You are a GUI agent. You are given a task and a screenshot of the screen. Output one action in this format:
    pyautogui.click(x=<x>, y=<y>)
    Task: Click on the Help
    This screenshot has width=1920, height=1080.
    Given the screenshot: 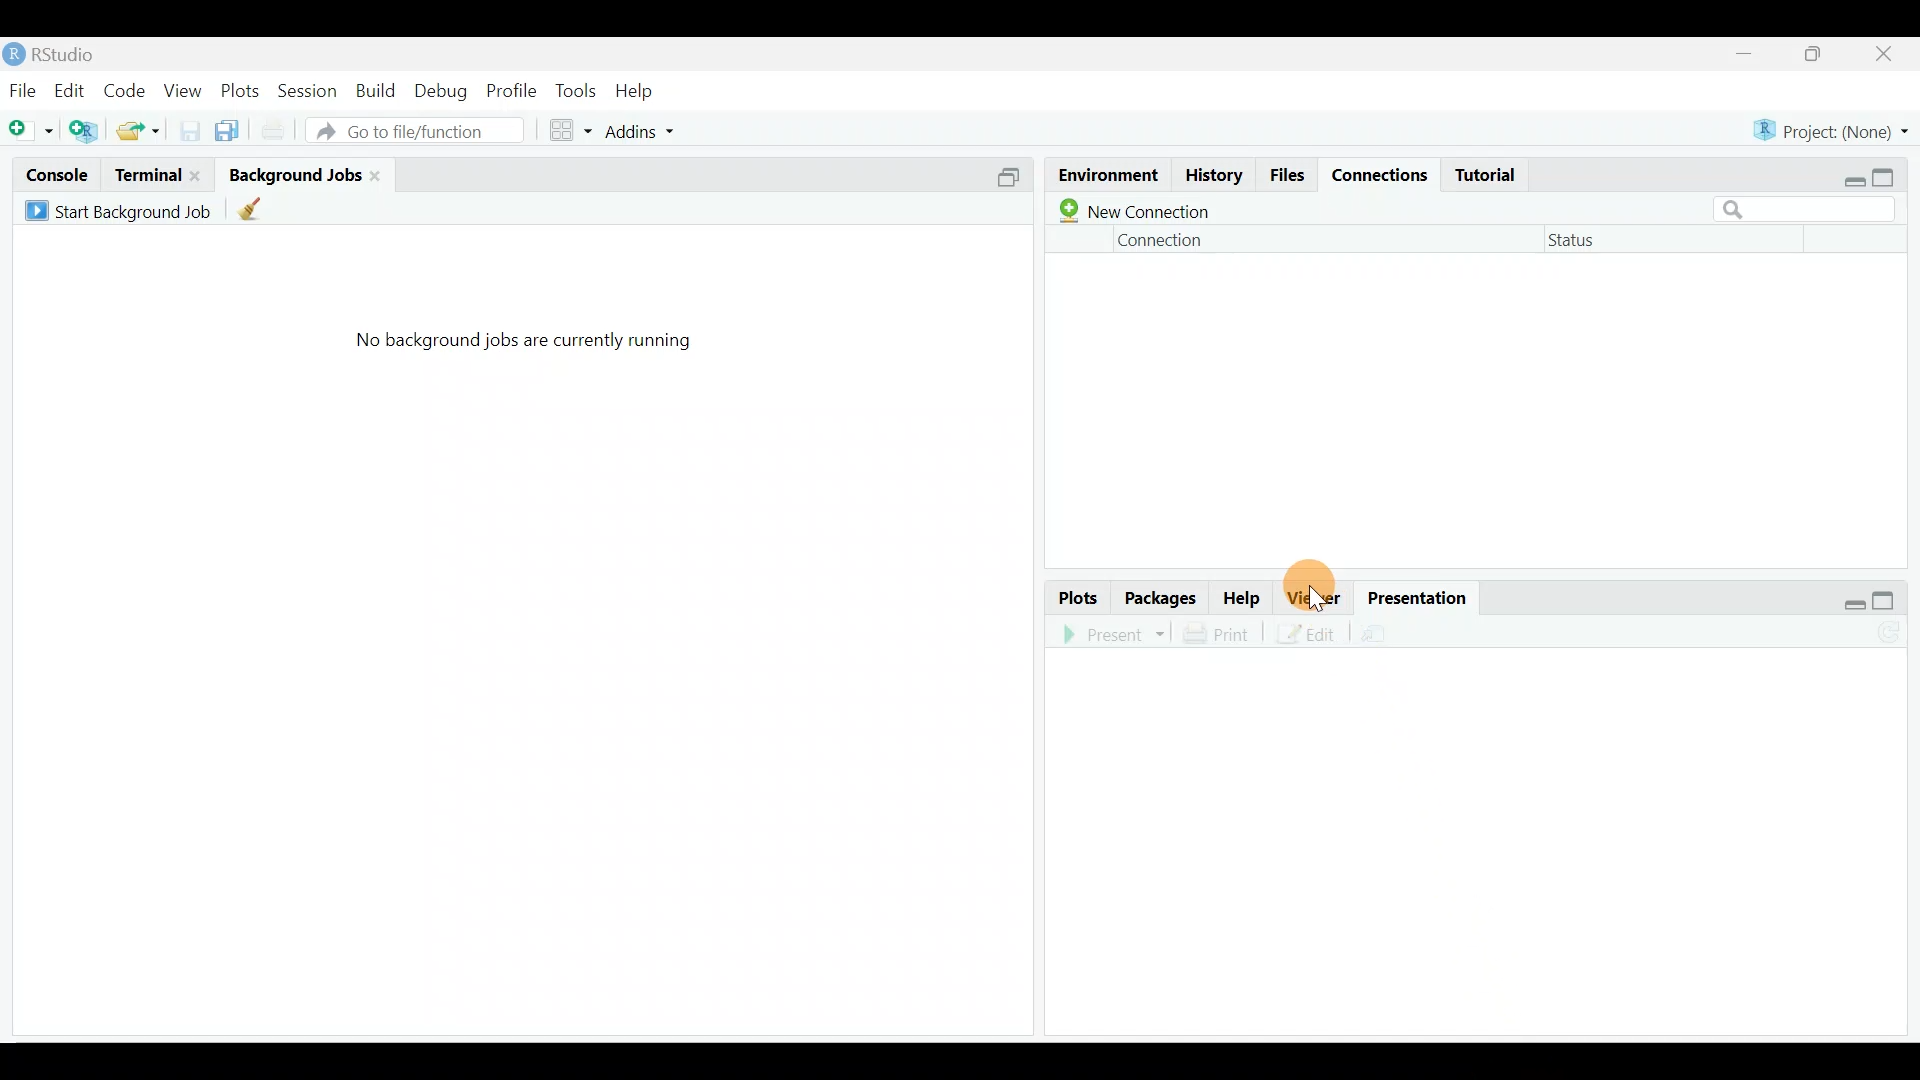 What is the action you would take?
    pyautogui.click(x=644, y=89)
    